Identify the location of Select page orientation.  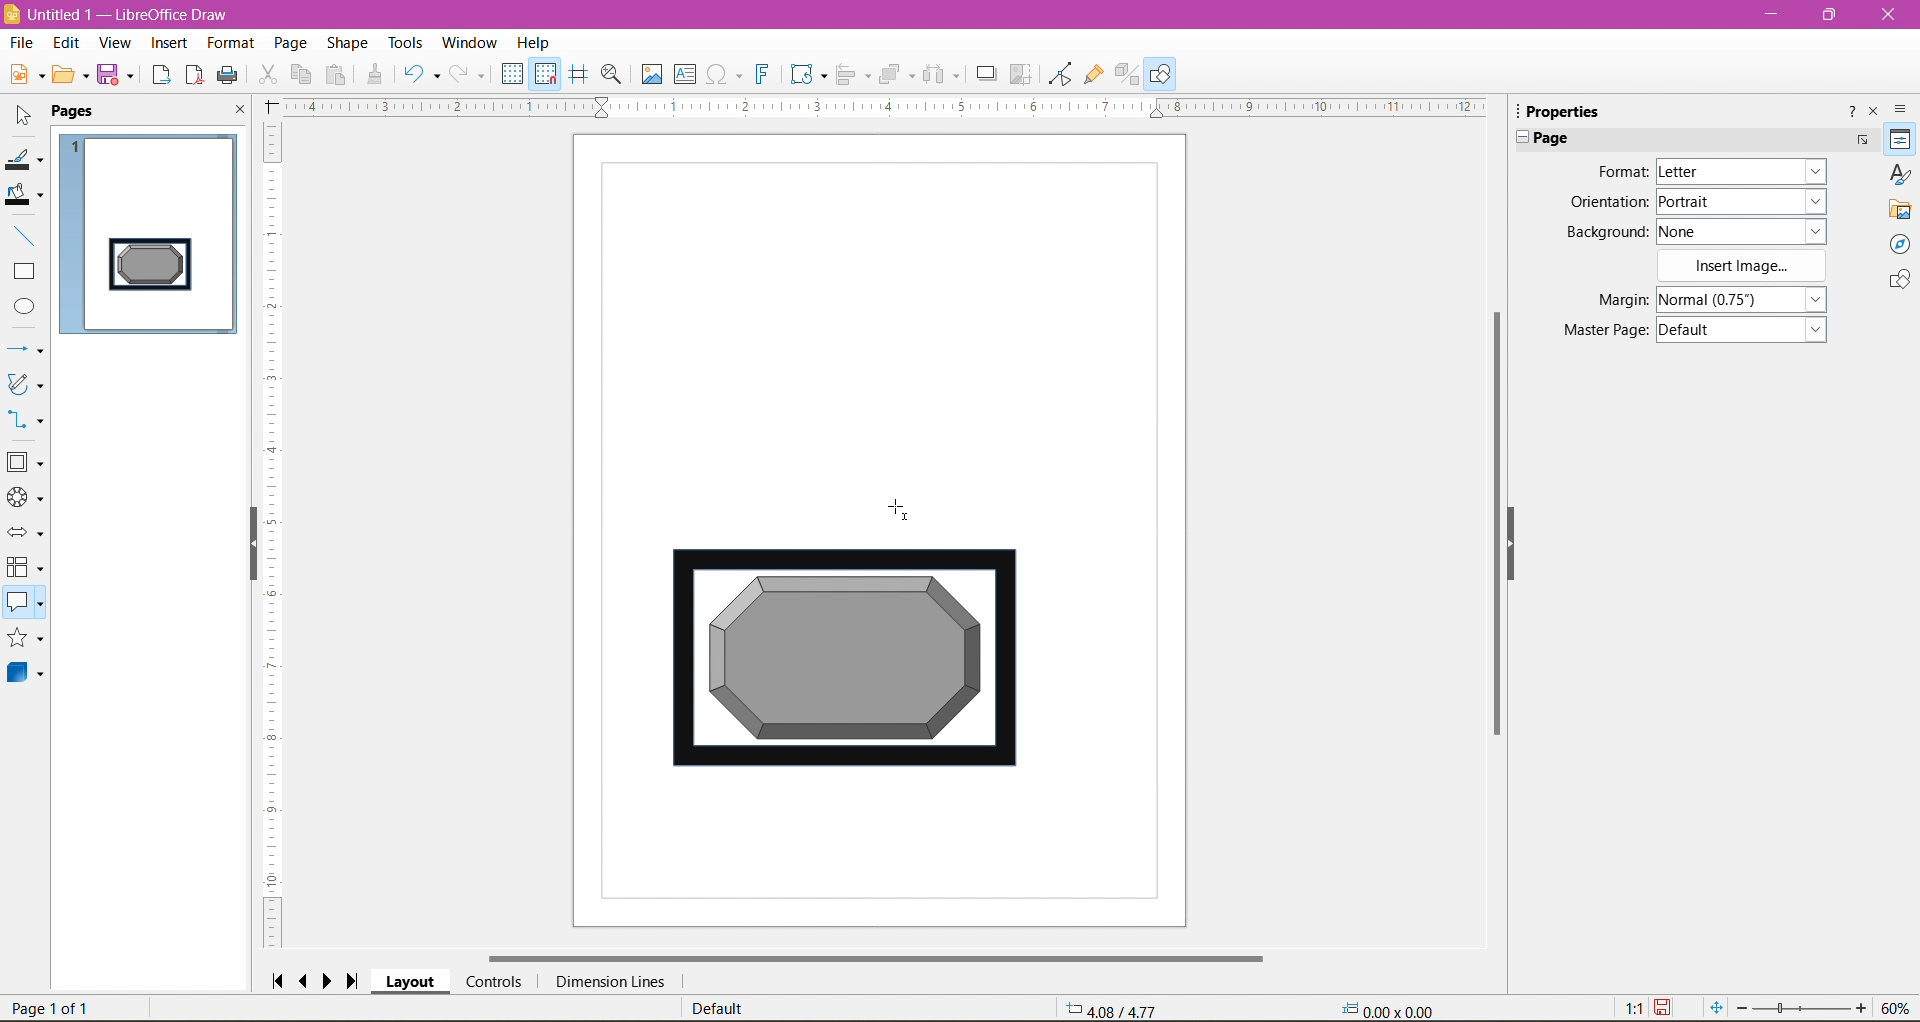
(1745, 200).